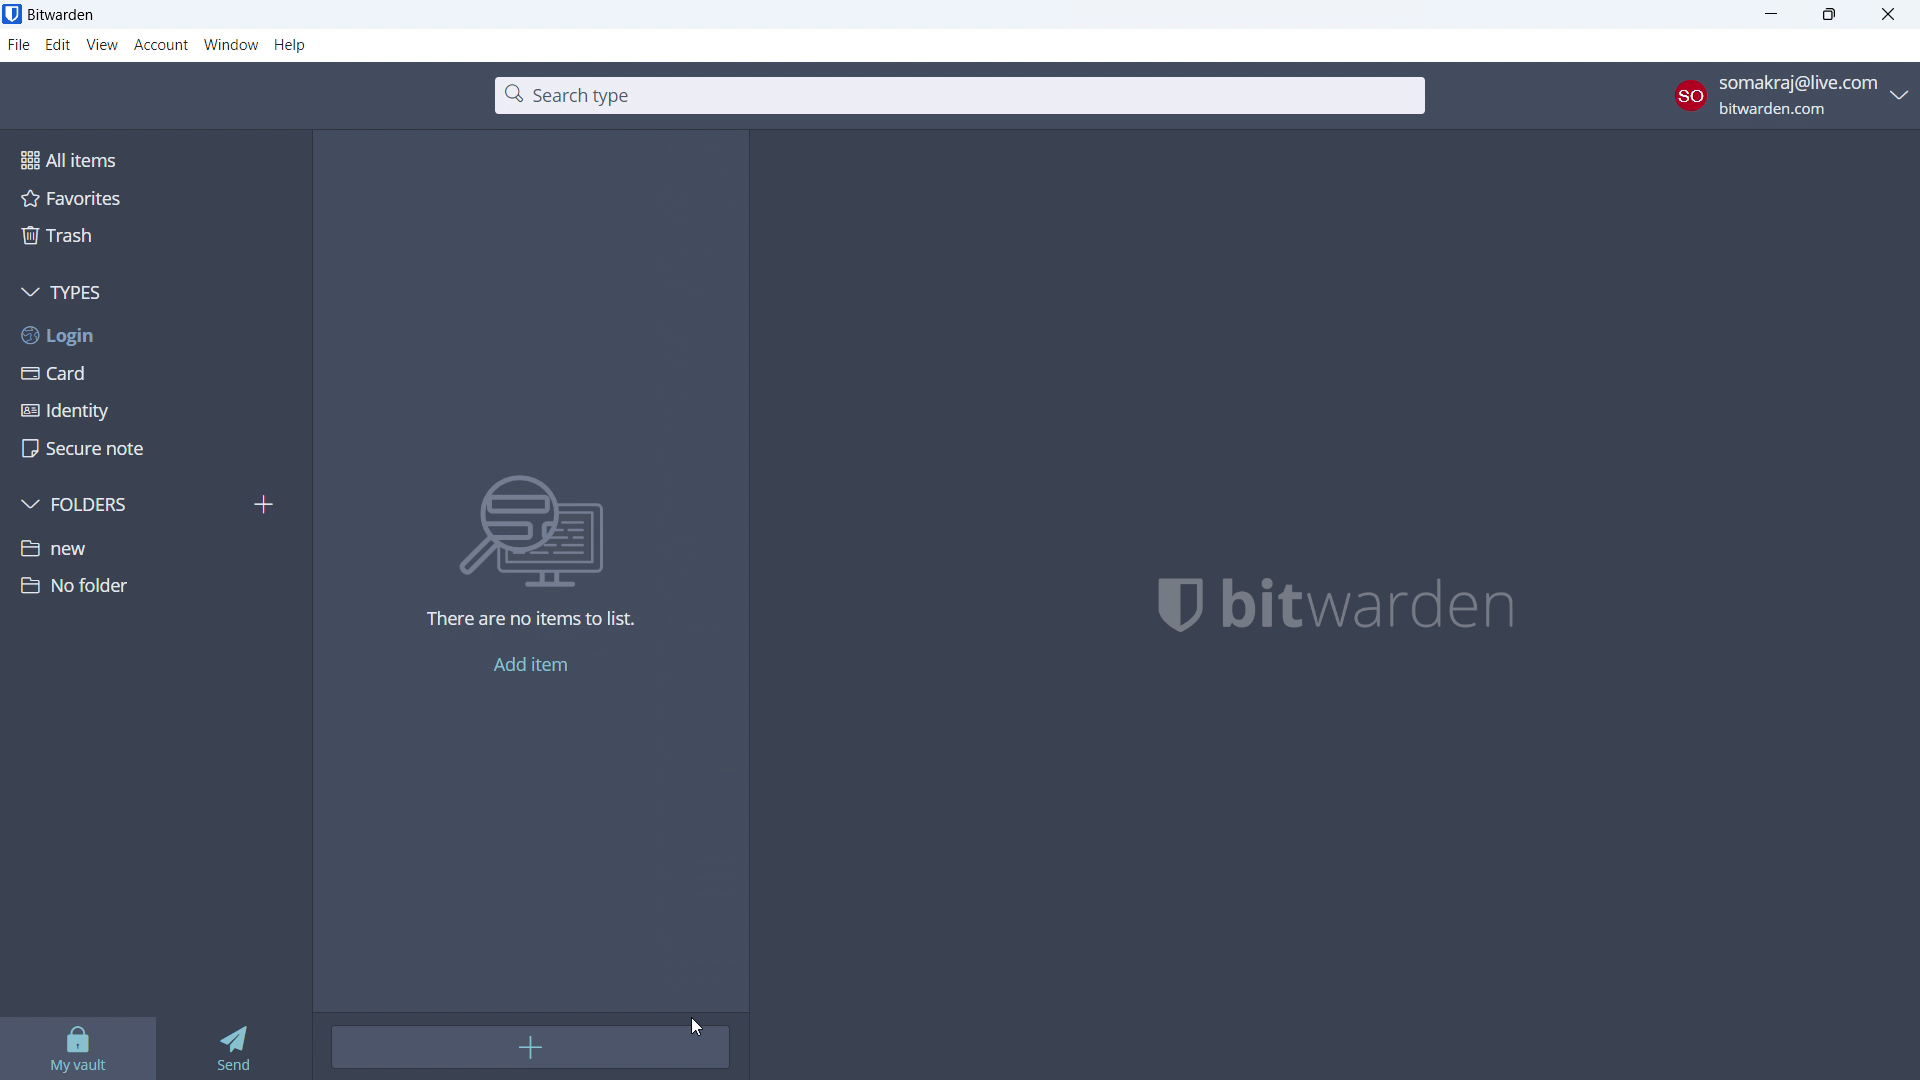 The image size is (1920, 1080). Describe the element at coordinates (1167, 606) in the screenshot. I see `Bitwarden logo` at that location.